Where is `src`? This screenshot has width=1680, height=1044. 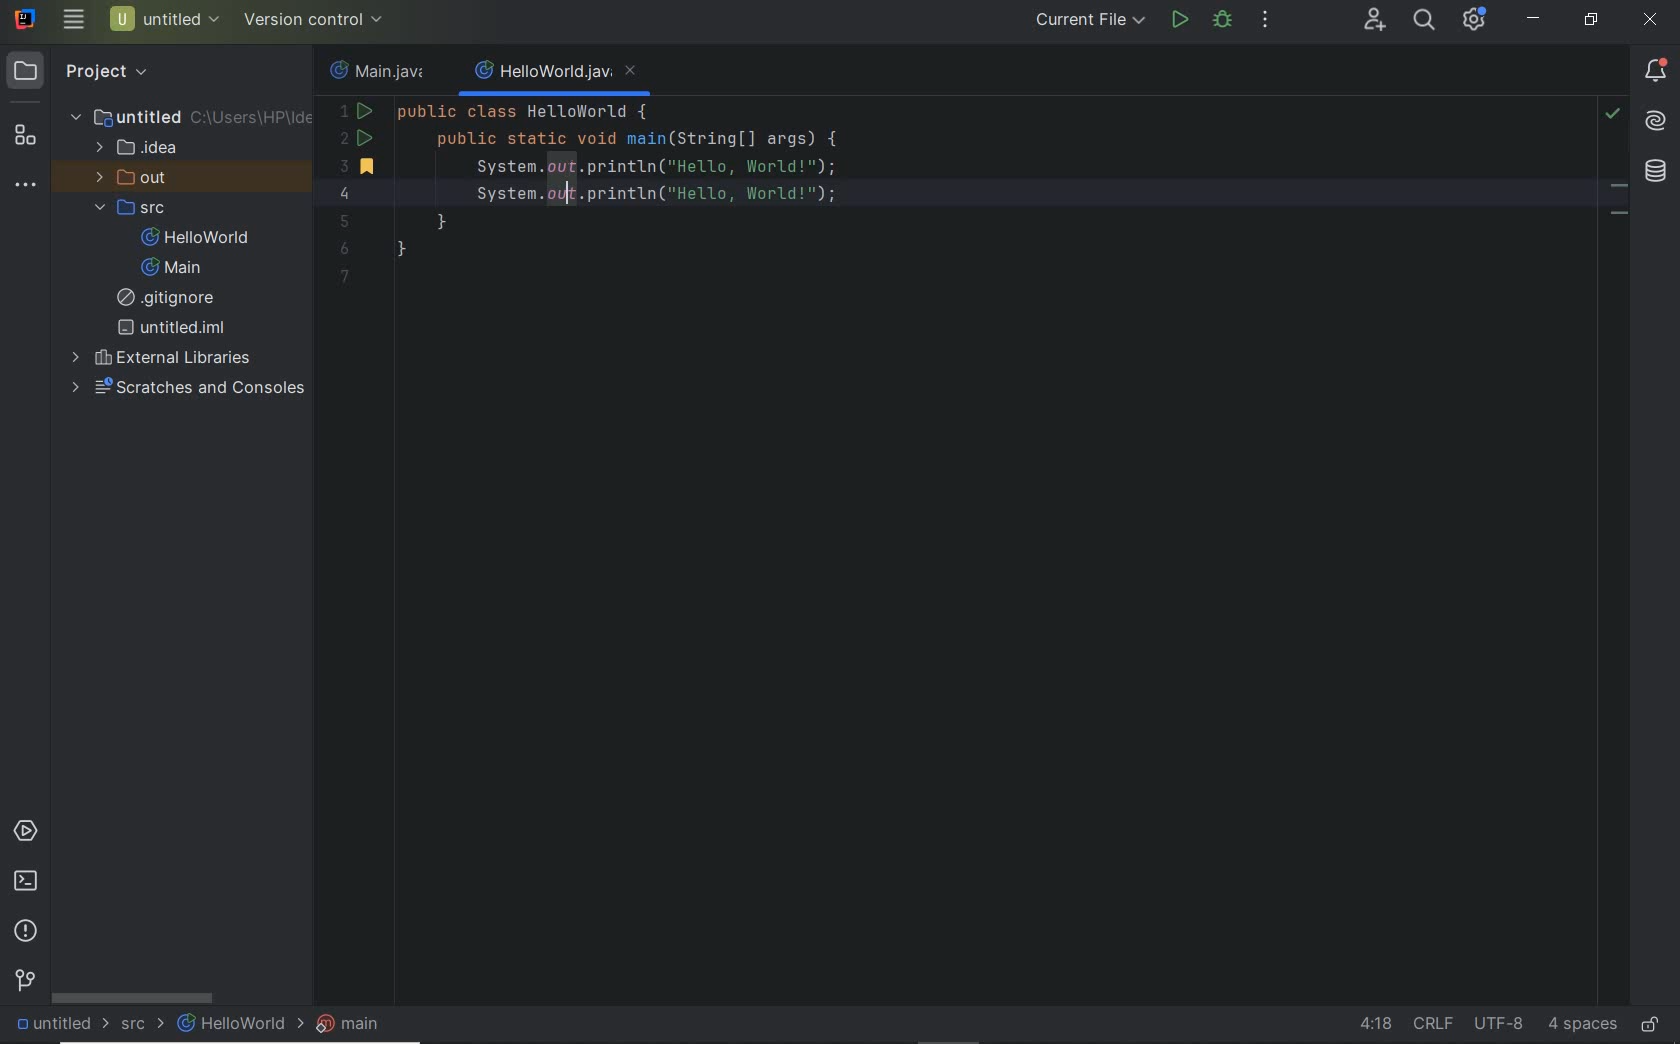
src is located at coordinates (144, 1022).